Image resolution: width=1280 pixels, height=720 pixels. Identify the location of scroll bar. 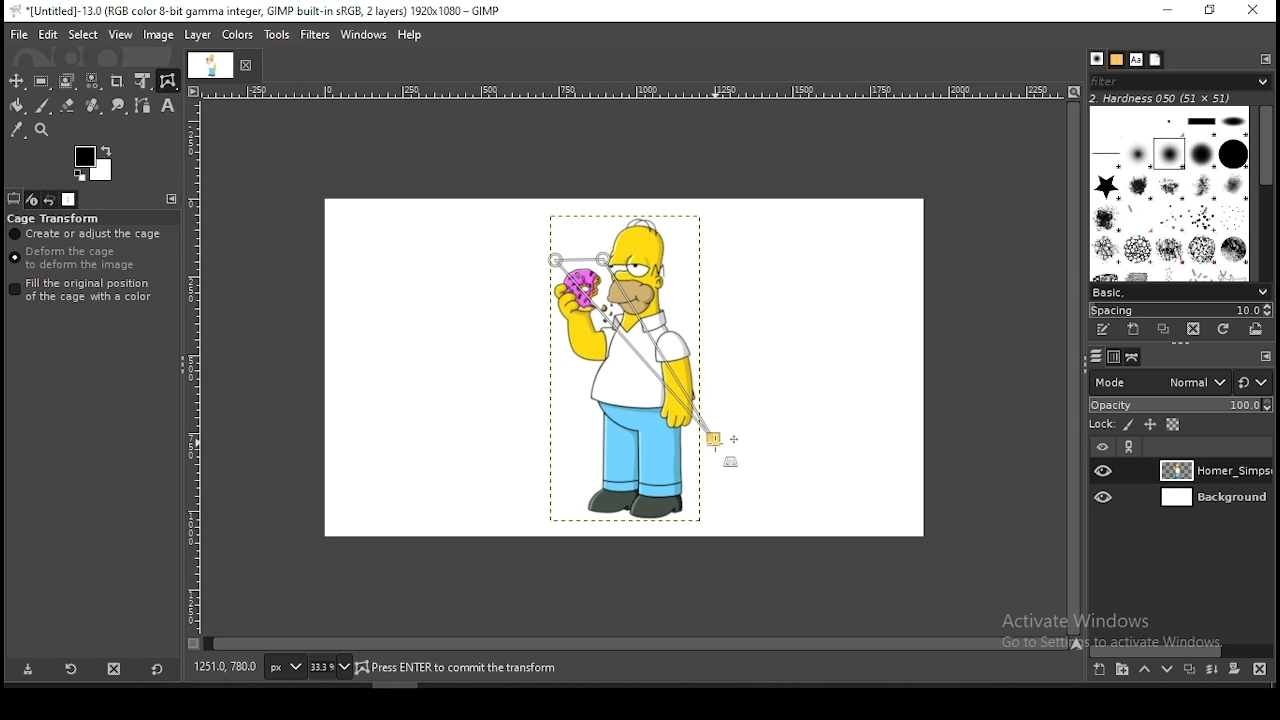
(636, 642).